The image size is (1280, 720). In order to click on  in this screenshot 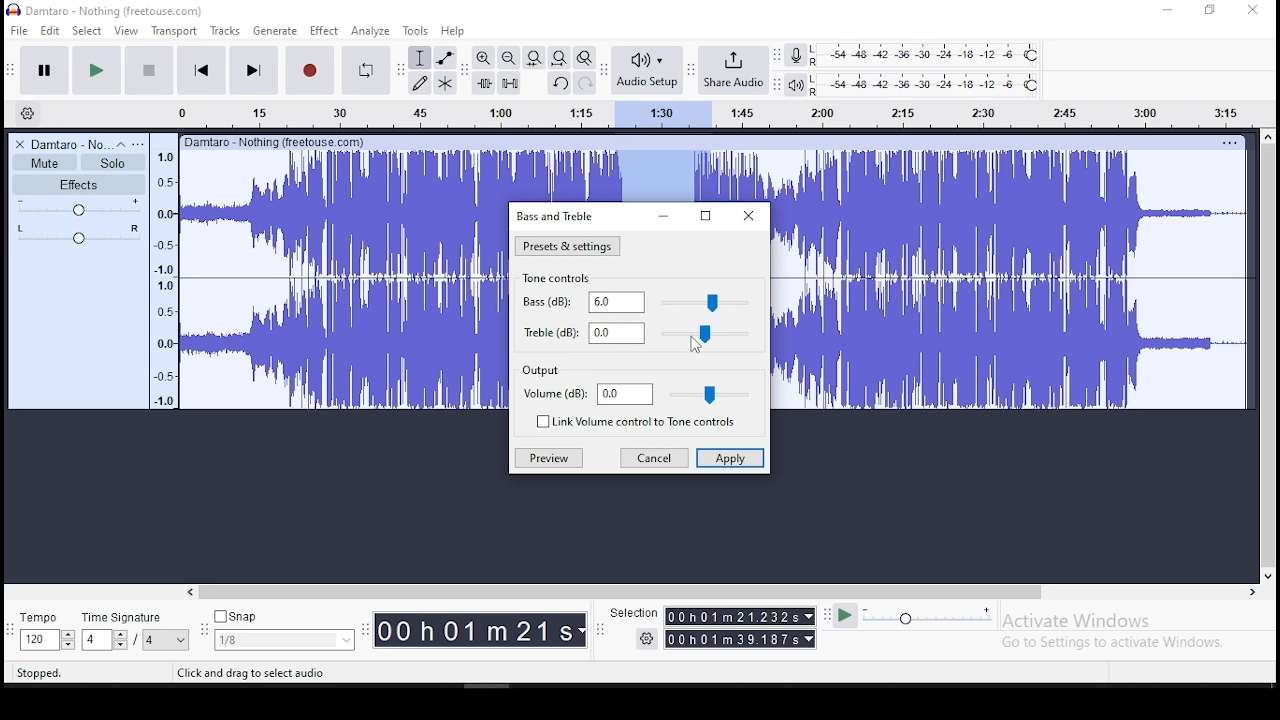, I will do `click(1229, 142)`.